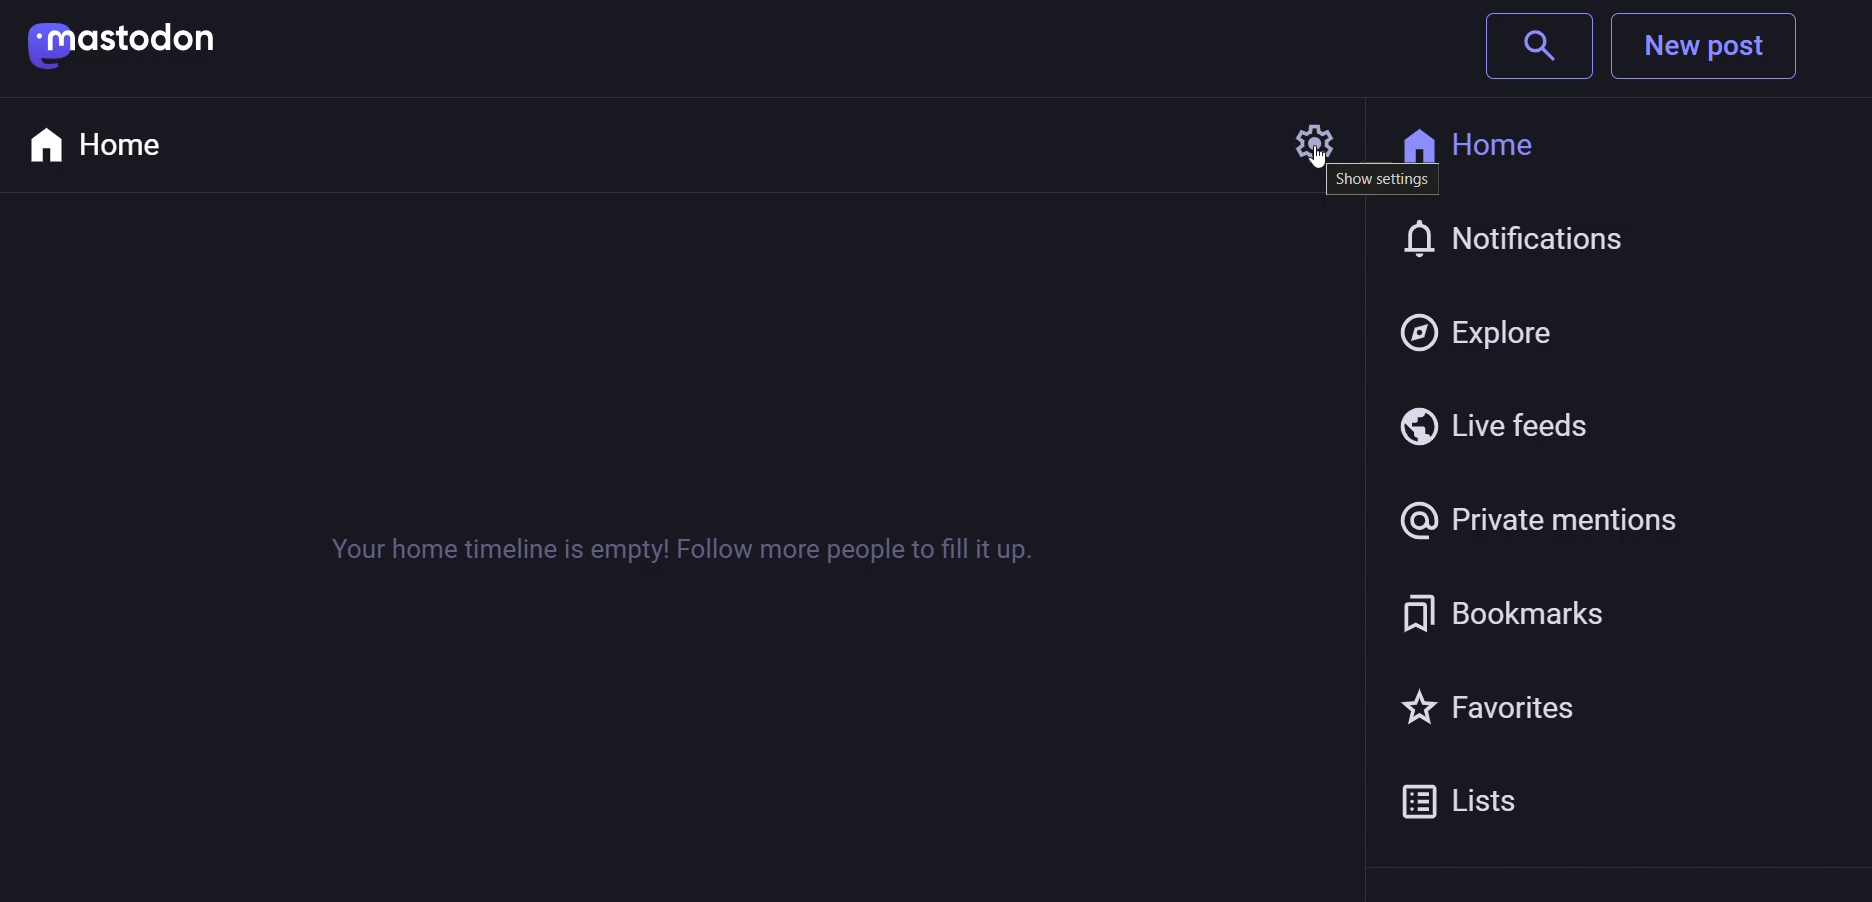 The width and height of the screenshot is (1872, 902). Describe the element at coordinates (1567, 620) in the screenshot. I see `Bookmark` at that location.